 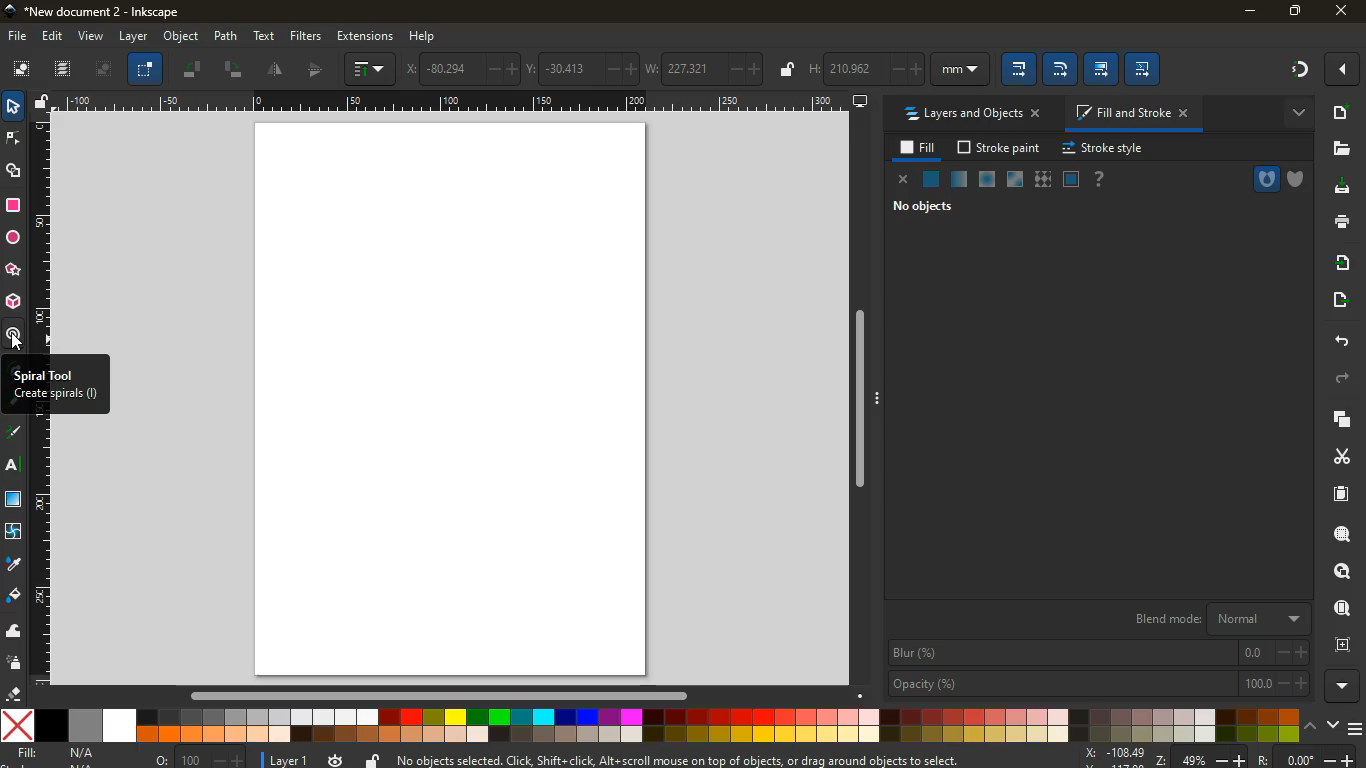 What do you see at coordinates (1145, 69) in the screenshot?
I see `edit` at bounding box center [1145, 69].